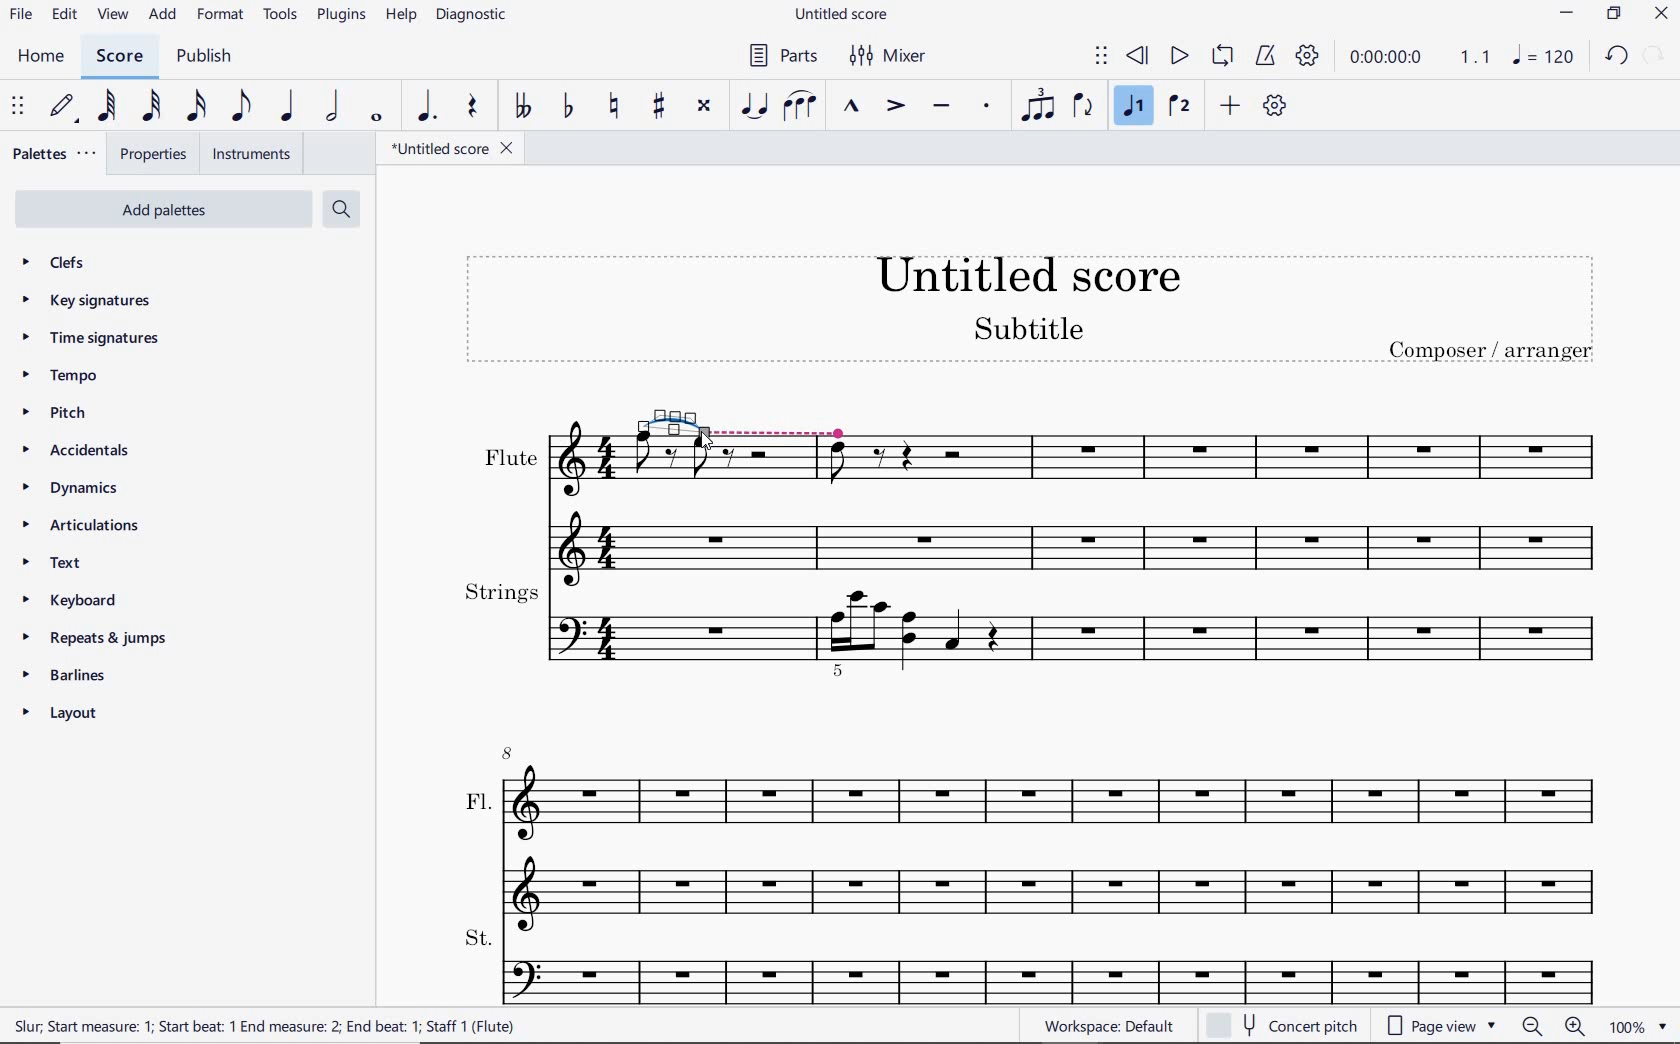  I want to click on redo, so click(1657, 57).